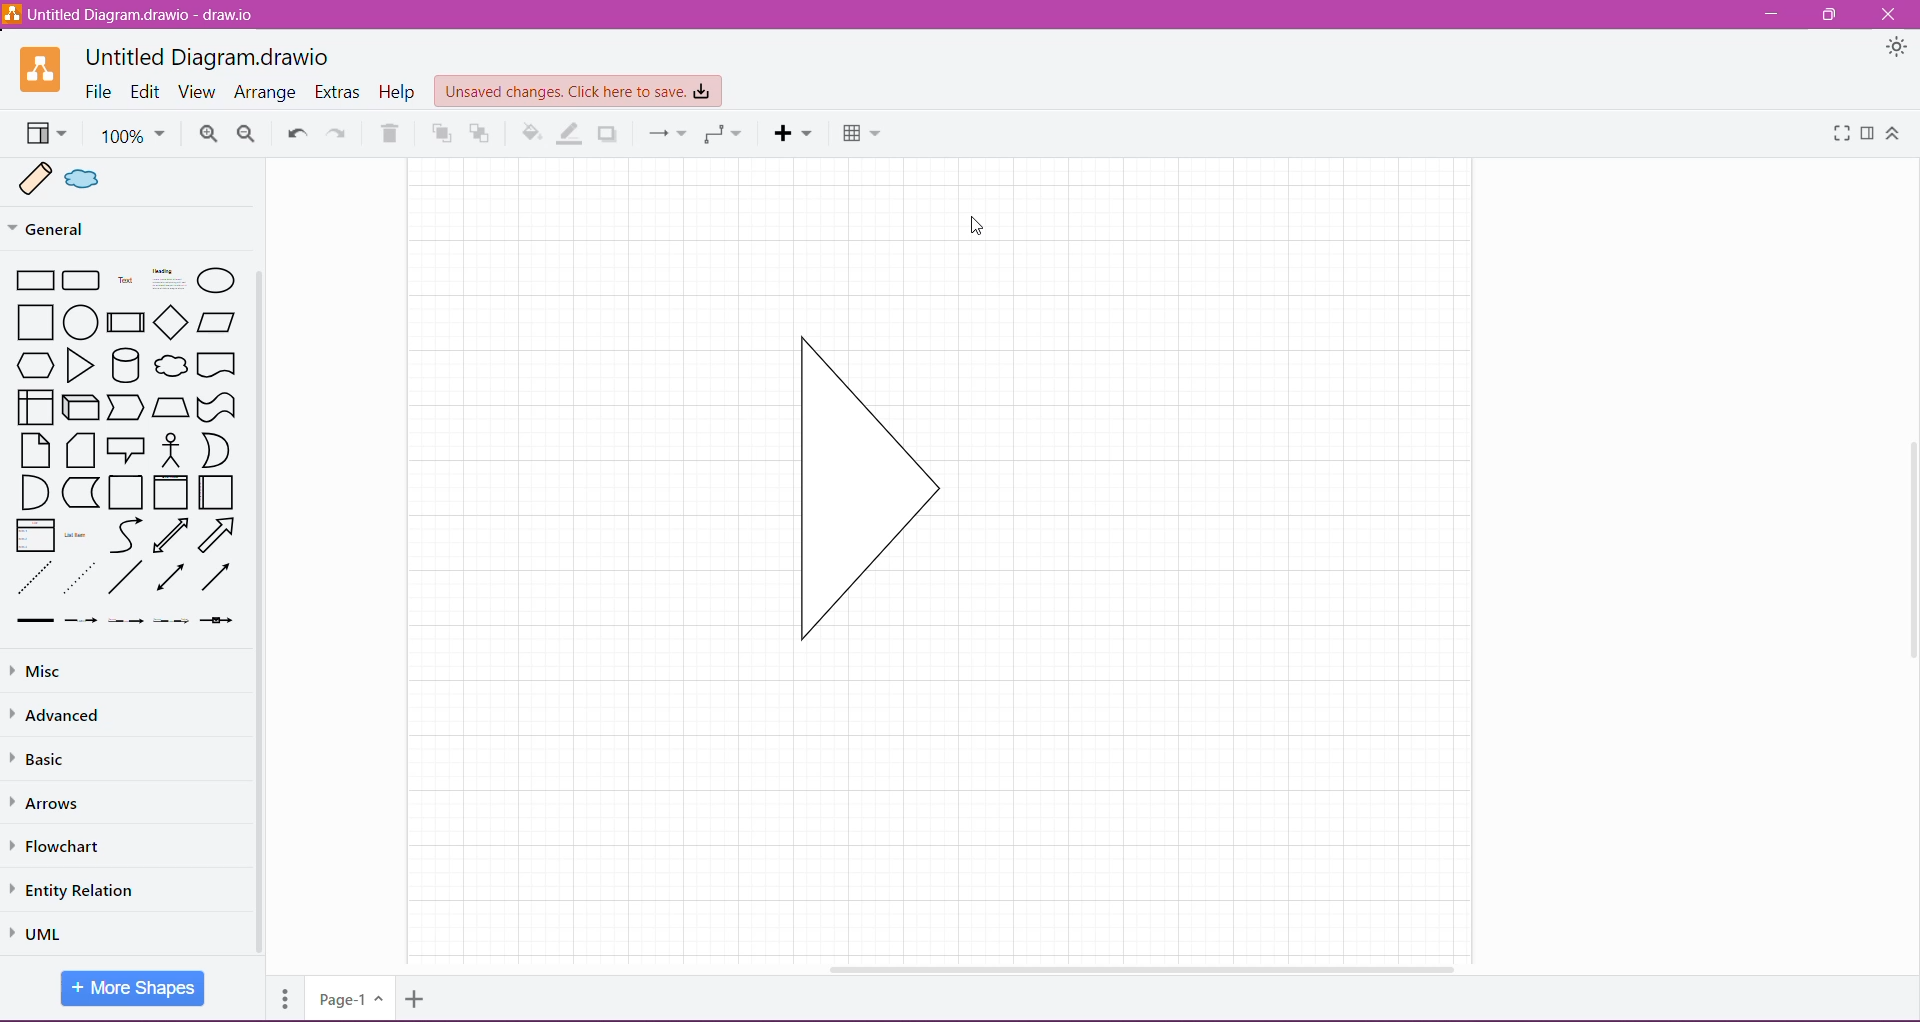 The height and width of the screenshot is (1022, 1920). Describe the element at coordinates (214, 55) in the screenshot. I see `Untitled Diagram.draw.io` at that location.